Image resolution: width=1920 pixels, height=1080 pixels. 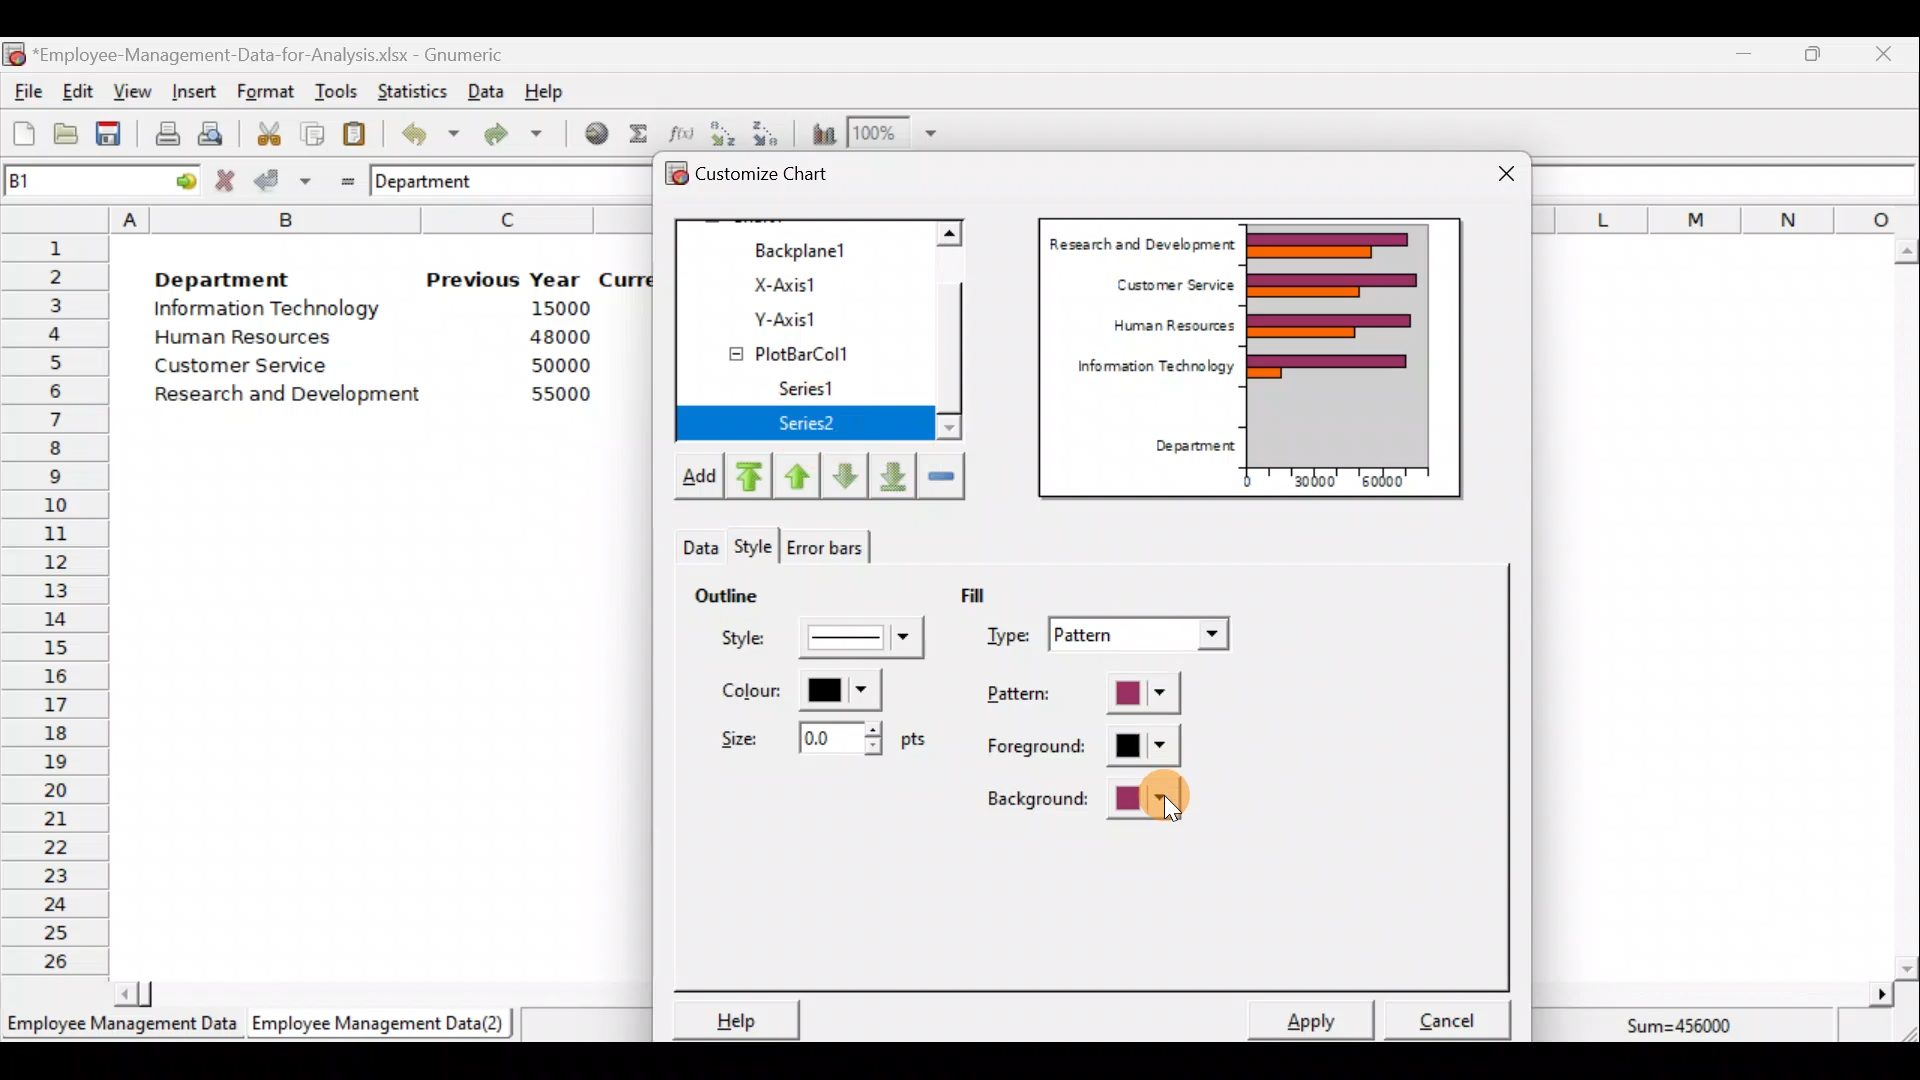 What do you see at coordinates (1454, 1014) in the screenshot?
I see `Cancel` at bounding box center [1454, 1014].